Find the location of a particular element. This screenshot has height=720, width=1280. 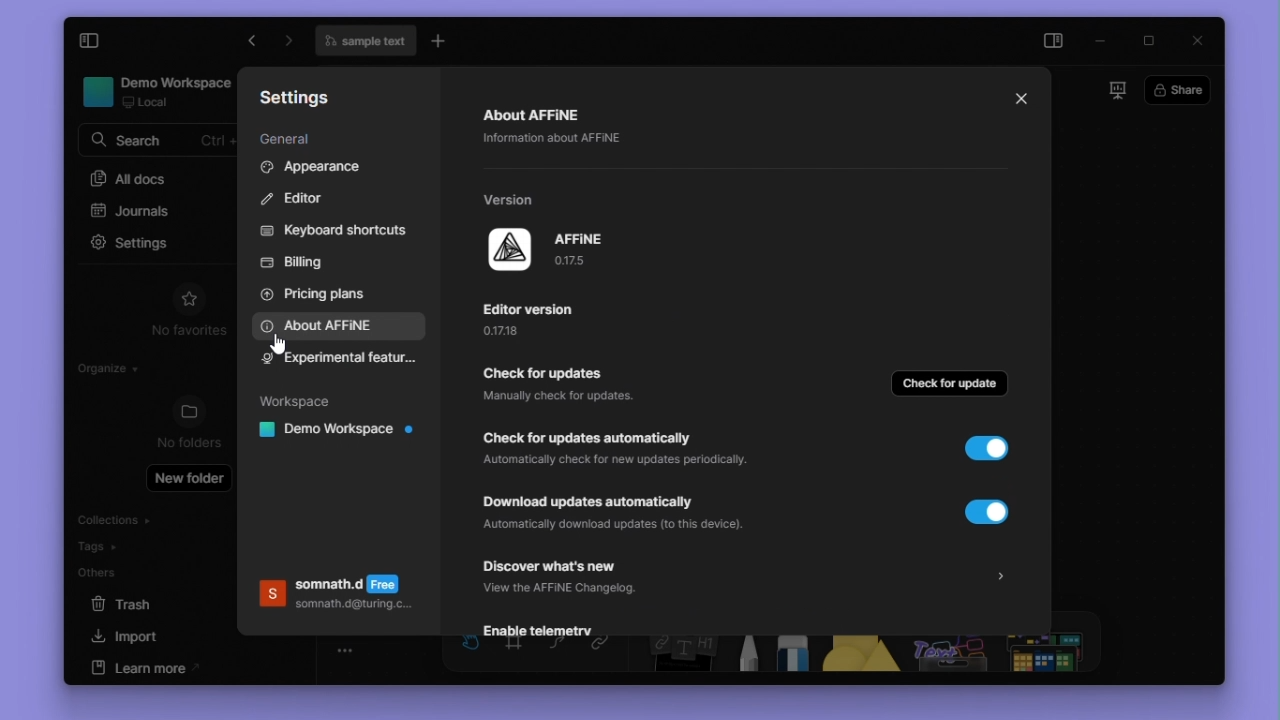

close is located at coordinates (1198, 42).